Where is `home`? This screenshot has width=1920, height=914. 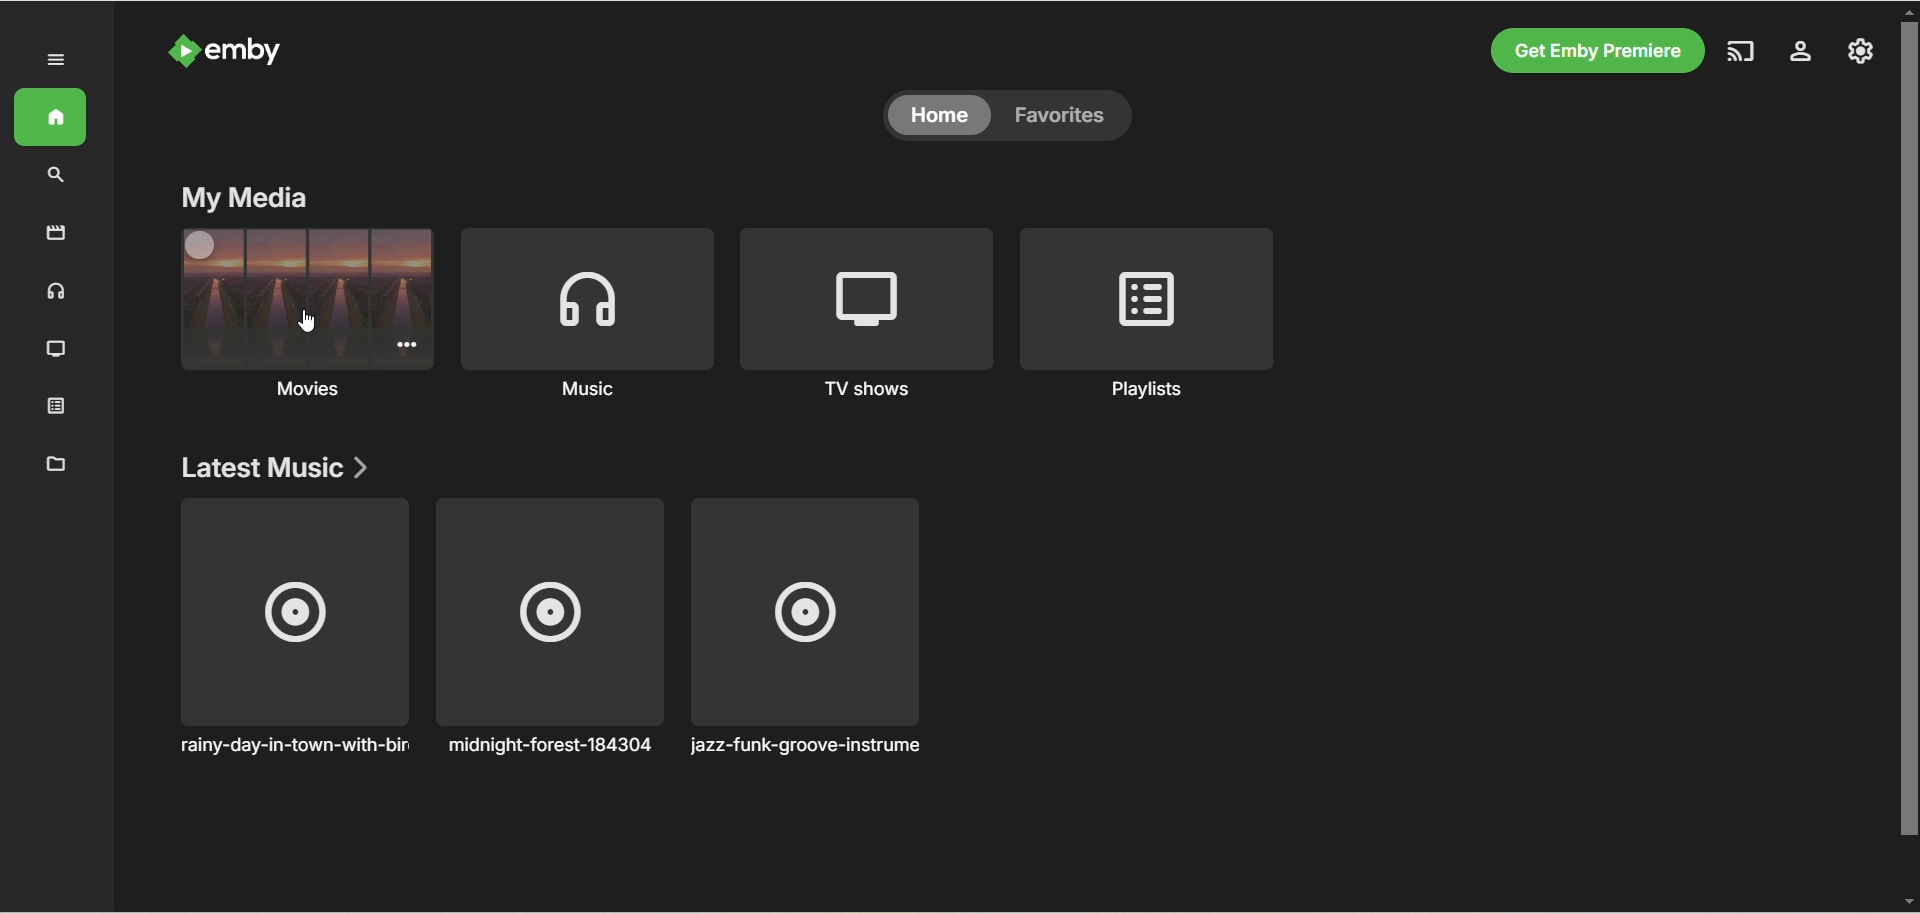 home is located at coordinates (50, 117).